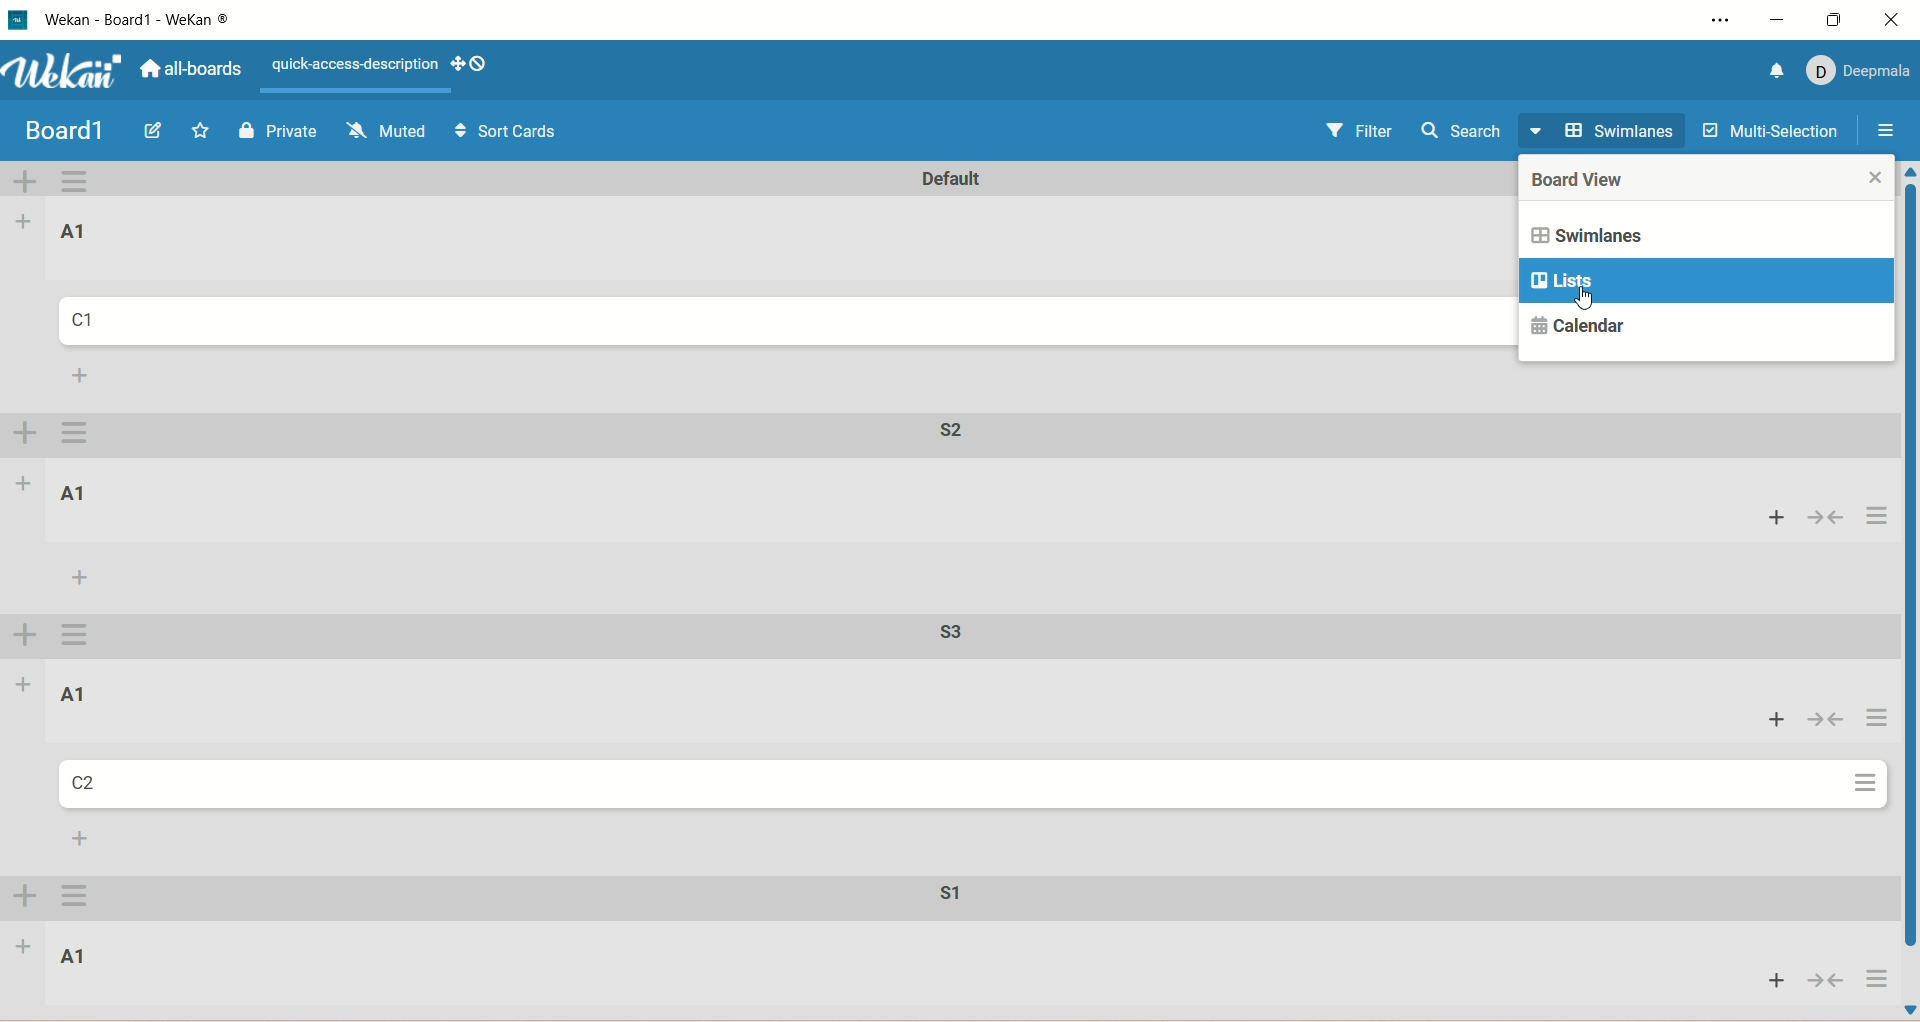 The image size is (1920, 1022). What do you see at coordinates (85, 783) in the screenshot?
I see `card` at bounding box center [85, 783].